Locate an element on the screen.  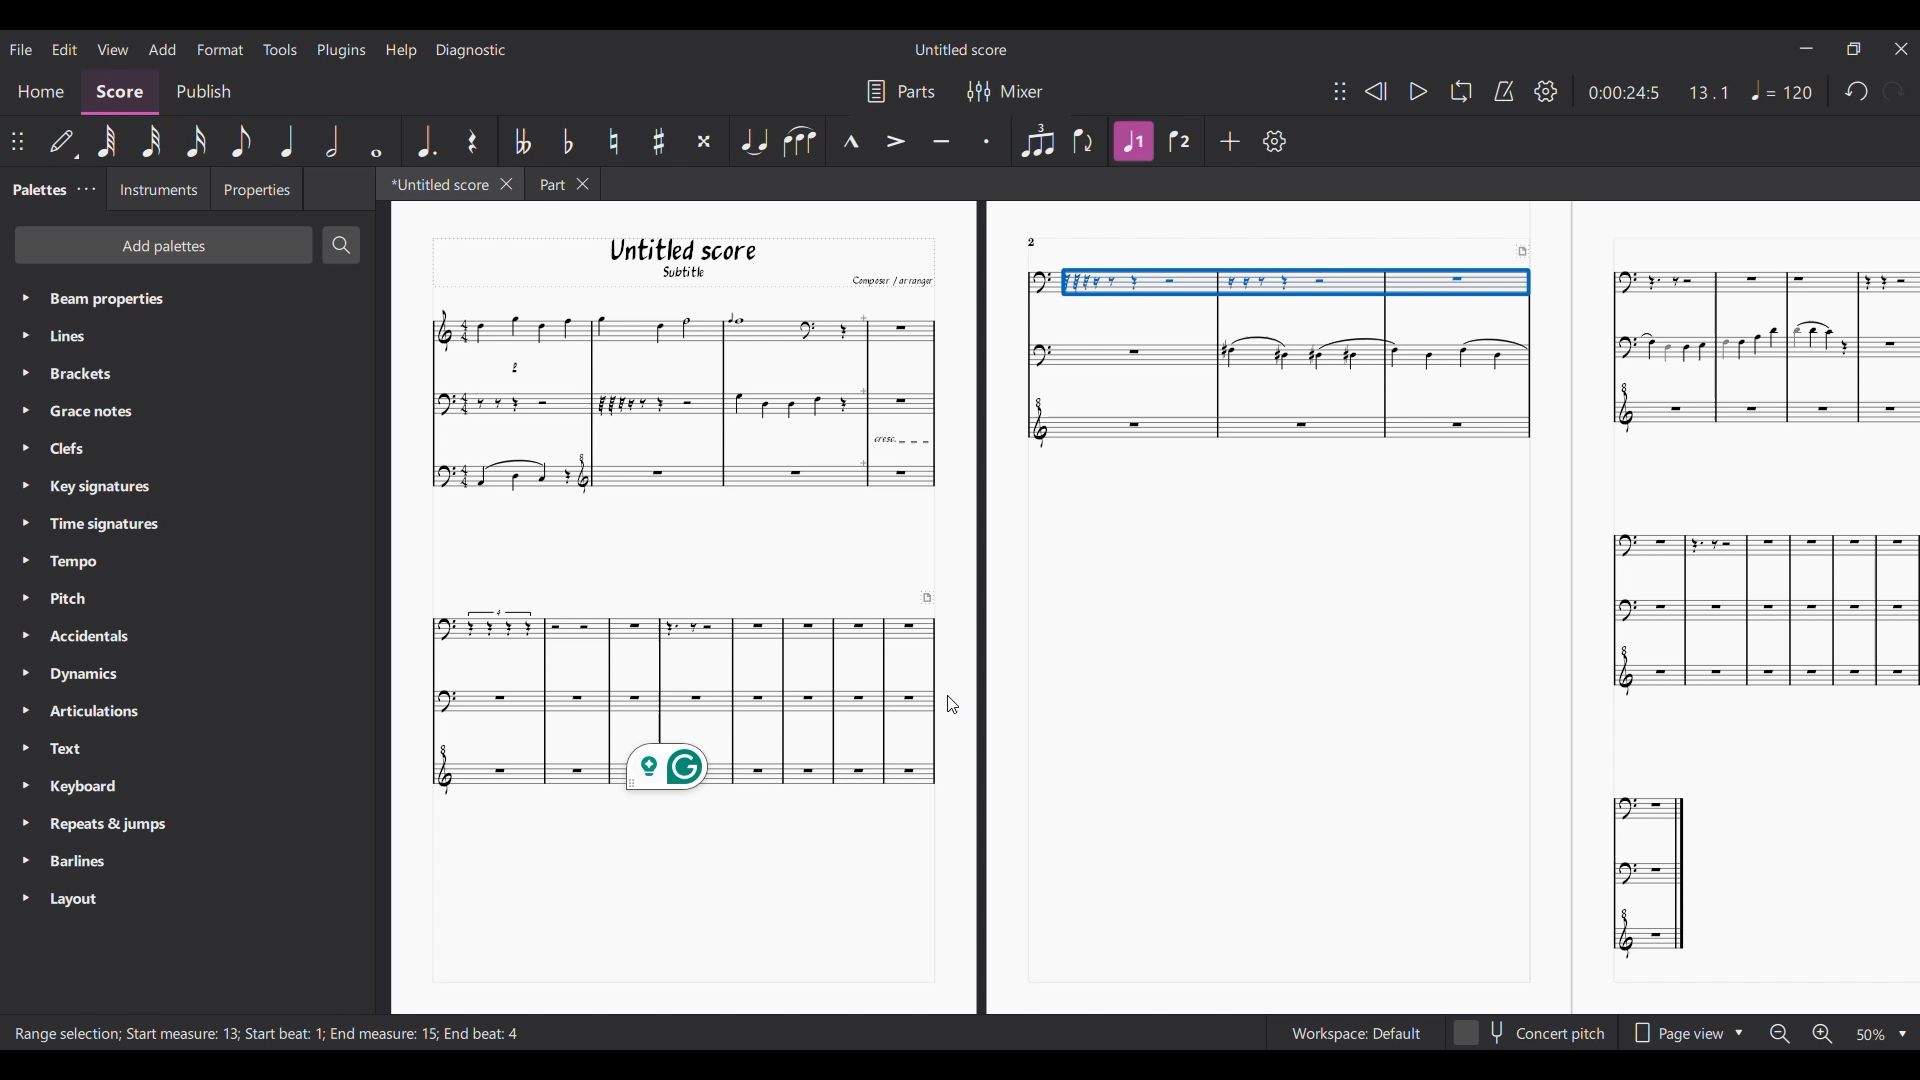
Tie is located at coordinates (754, 140).